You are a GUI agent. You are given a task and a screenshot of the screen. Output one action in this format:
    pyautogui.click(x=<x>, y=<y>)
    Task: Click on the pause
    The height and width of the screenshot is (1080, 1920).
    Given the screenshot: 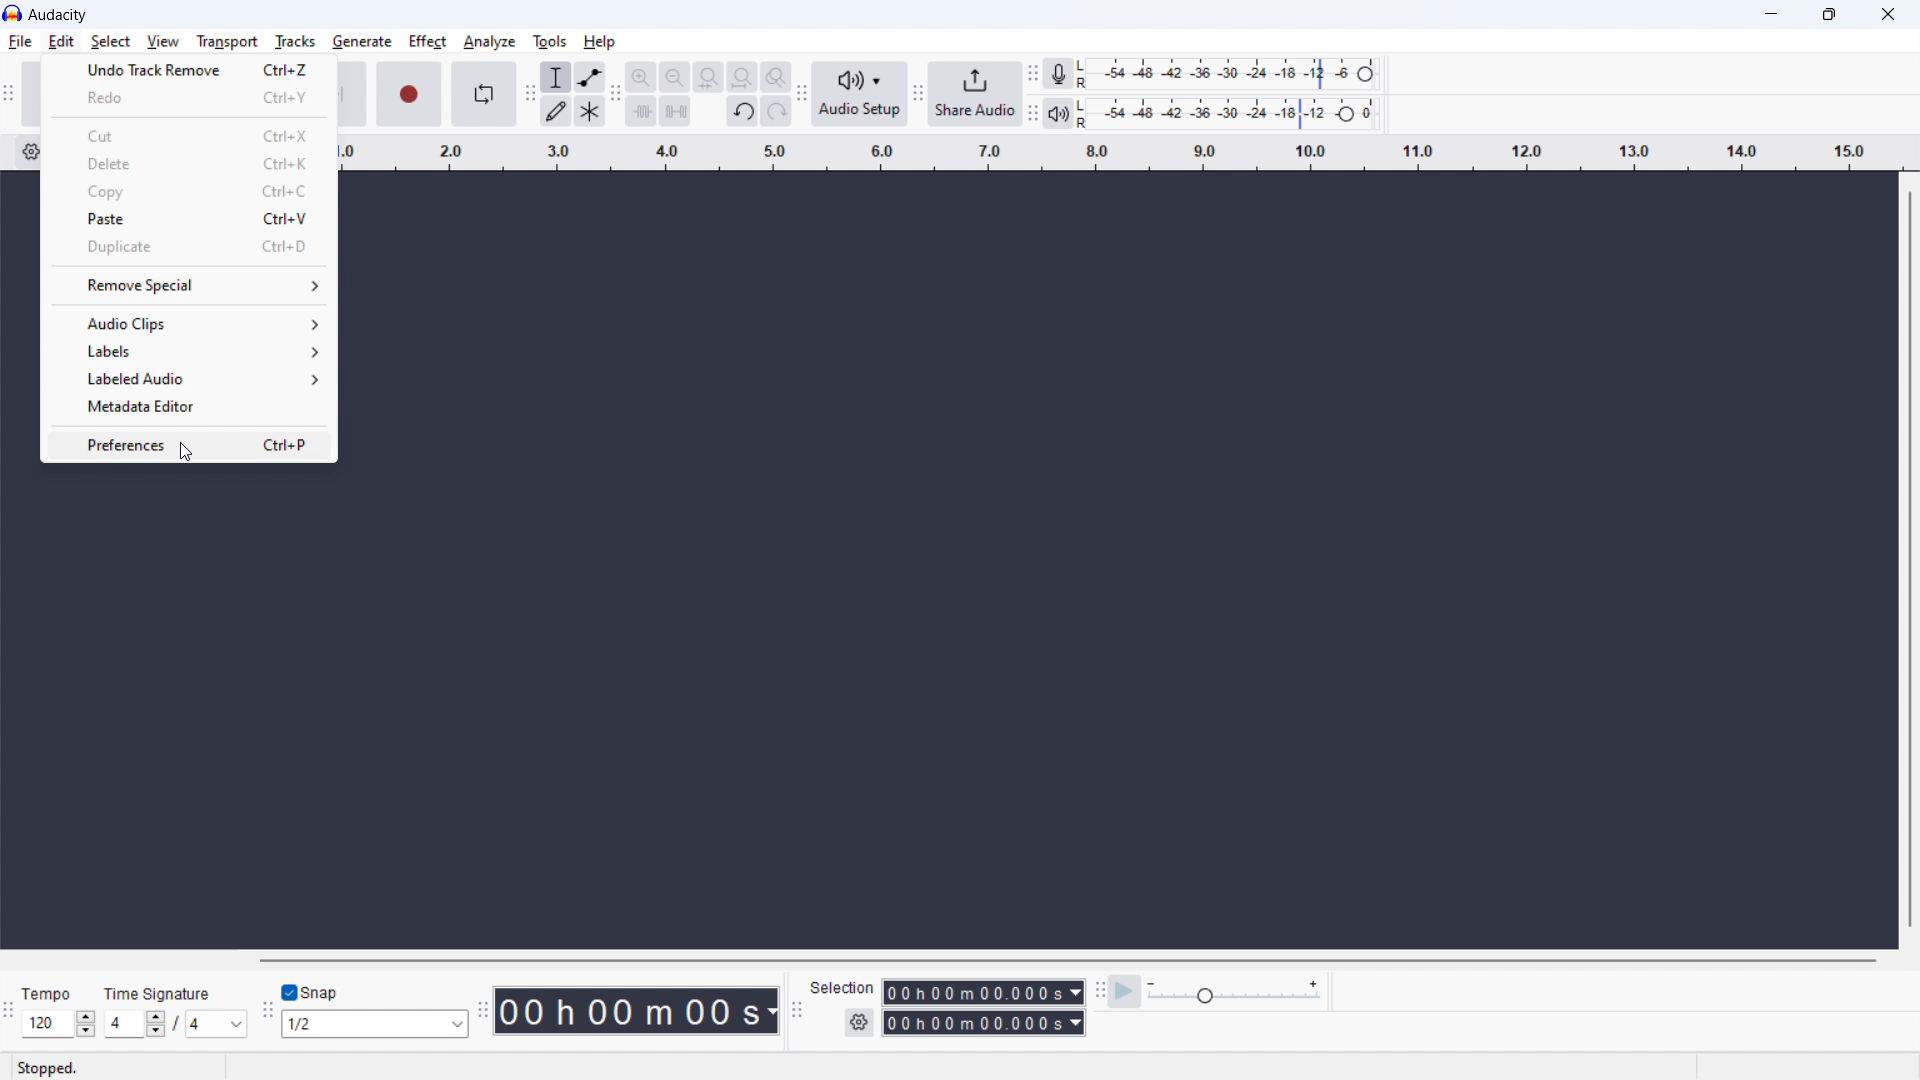 What is the action you would take?
    pyautogui.click(x=33, y=94)
    